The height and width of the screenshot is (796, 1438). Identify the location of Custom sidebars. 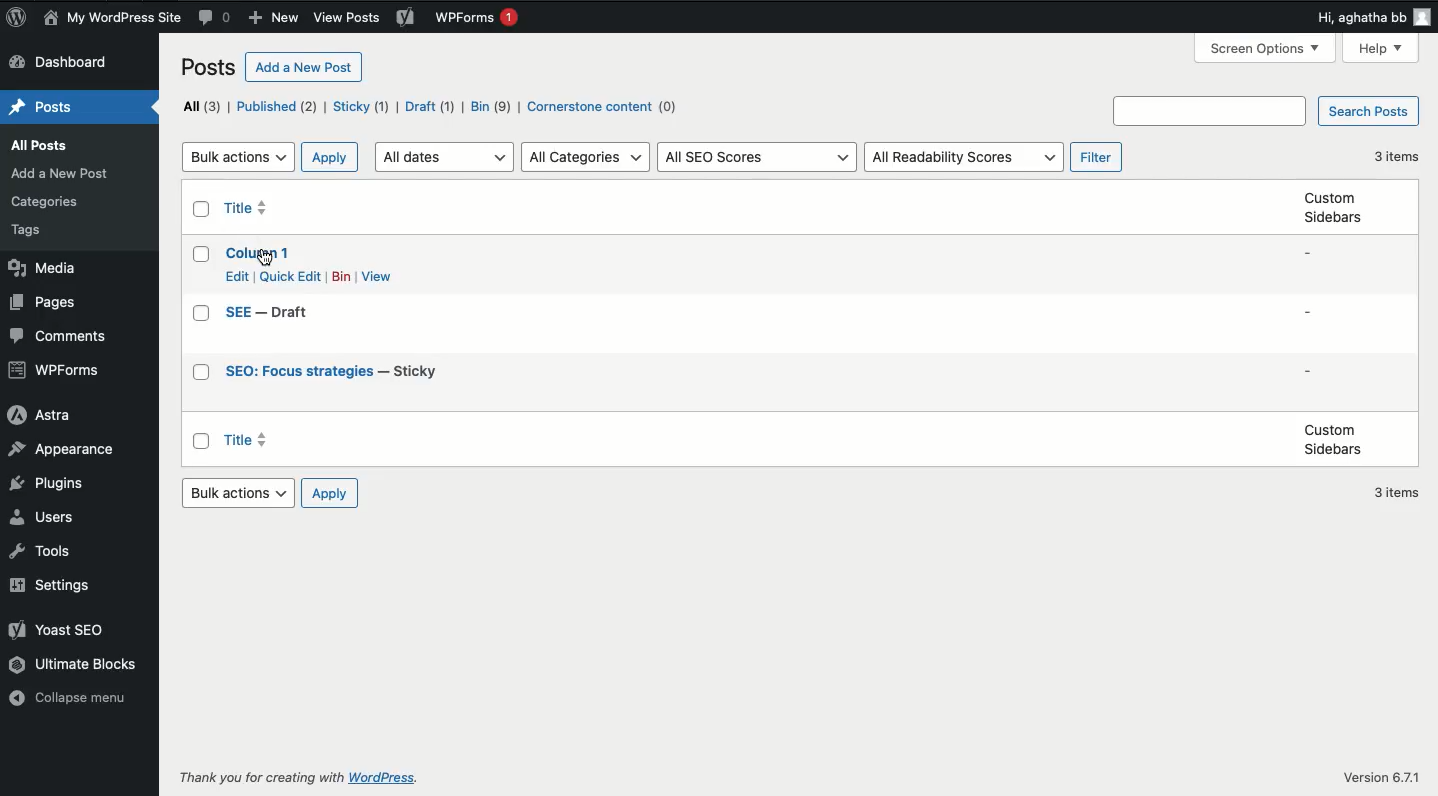
(1331, 440).